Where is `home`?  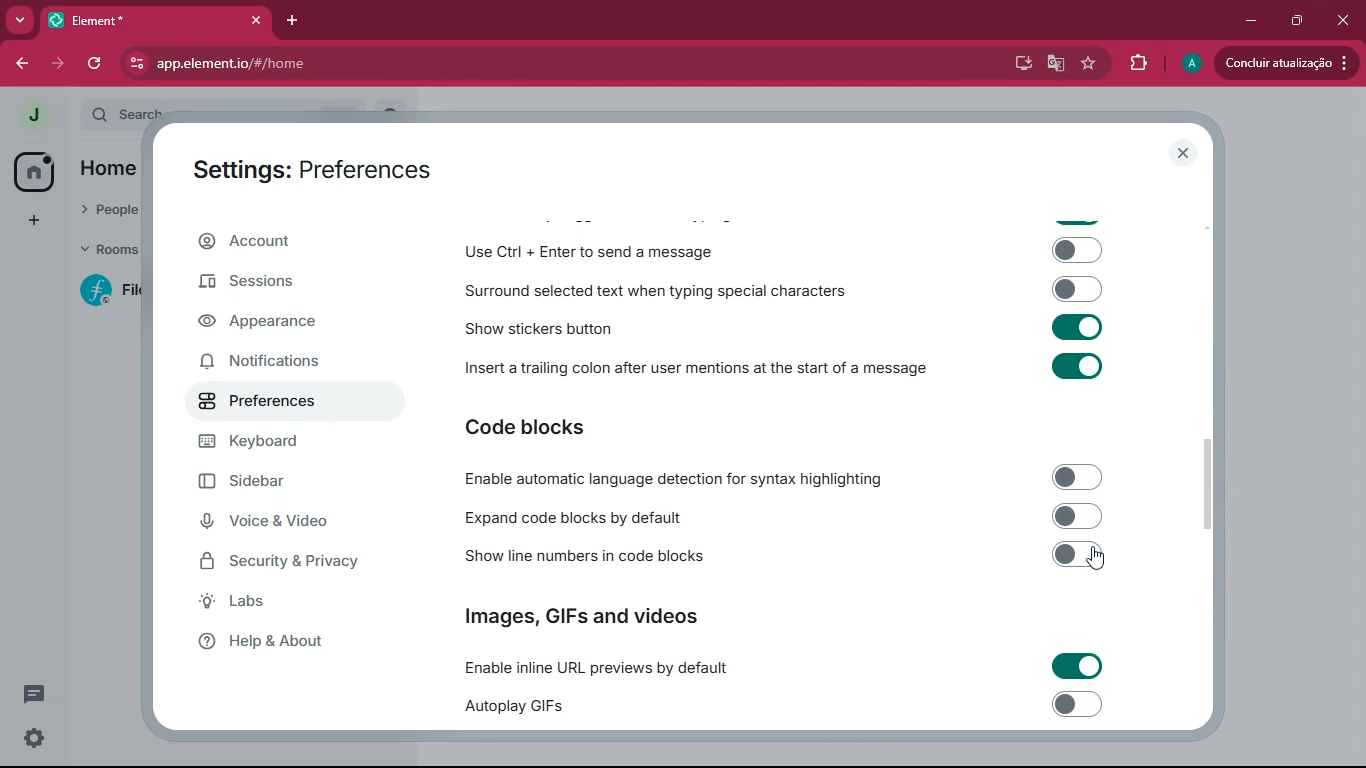 home is located at coordinates (32, 171).